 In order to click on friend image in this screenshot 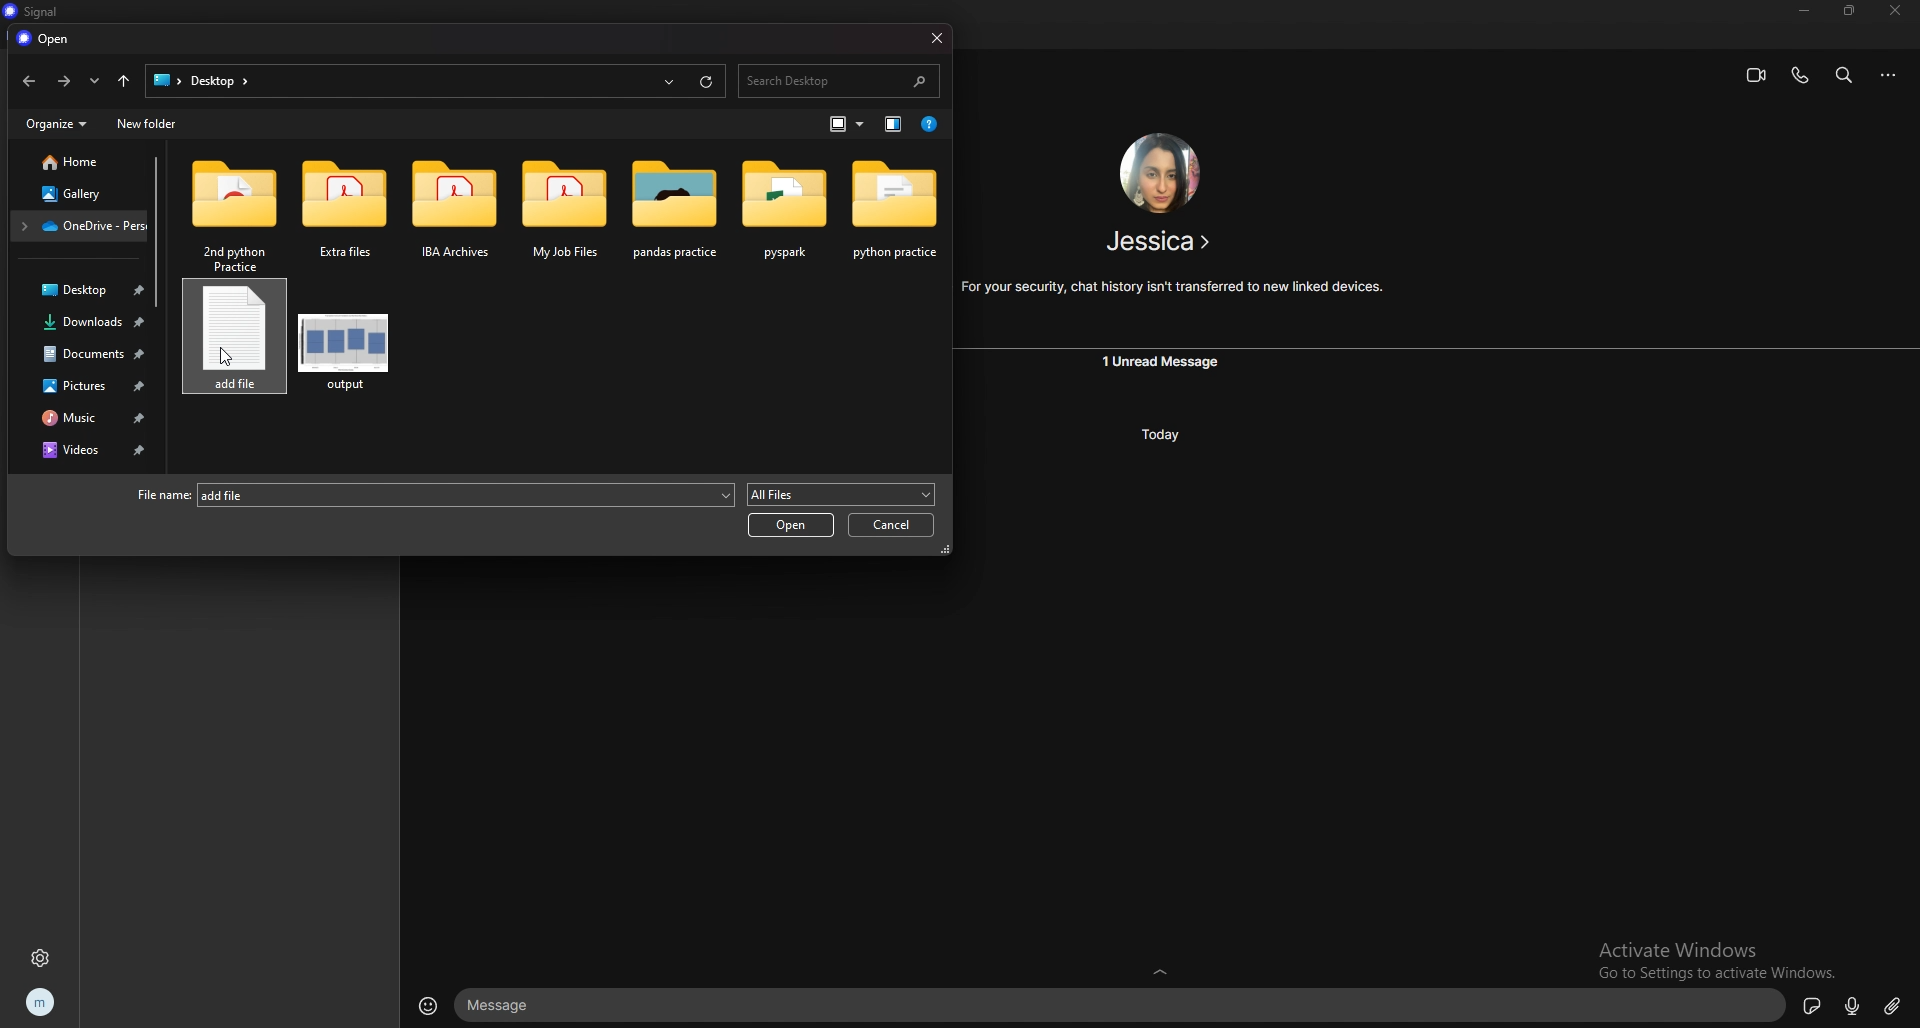, I will do `click(1158, 174)`.